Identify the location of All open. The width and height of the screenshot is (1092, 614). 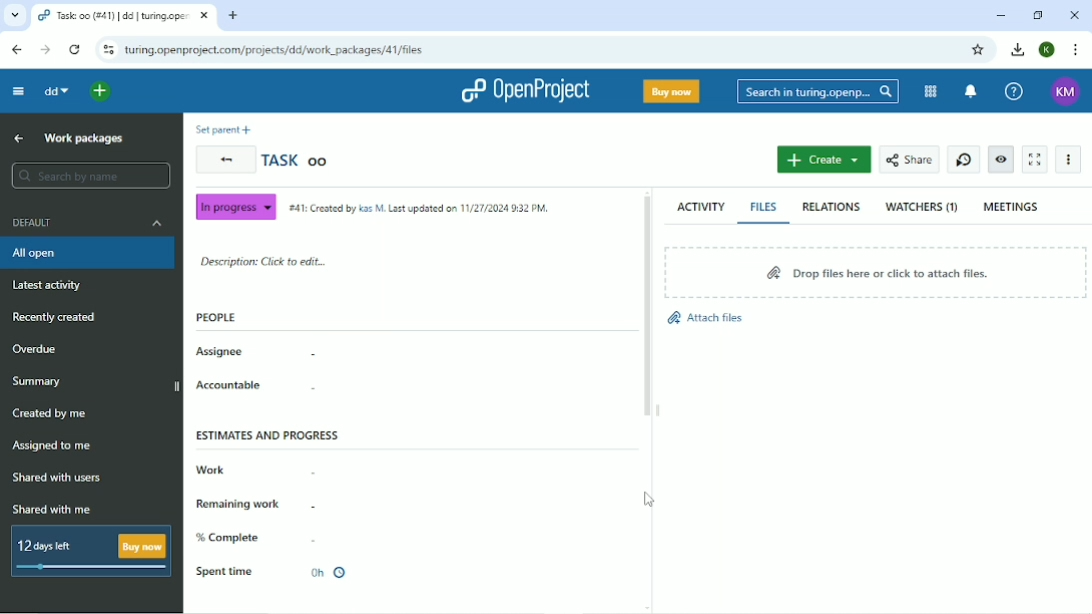
(87, 253).